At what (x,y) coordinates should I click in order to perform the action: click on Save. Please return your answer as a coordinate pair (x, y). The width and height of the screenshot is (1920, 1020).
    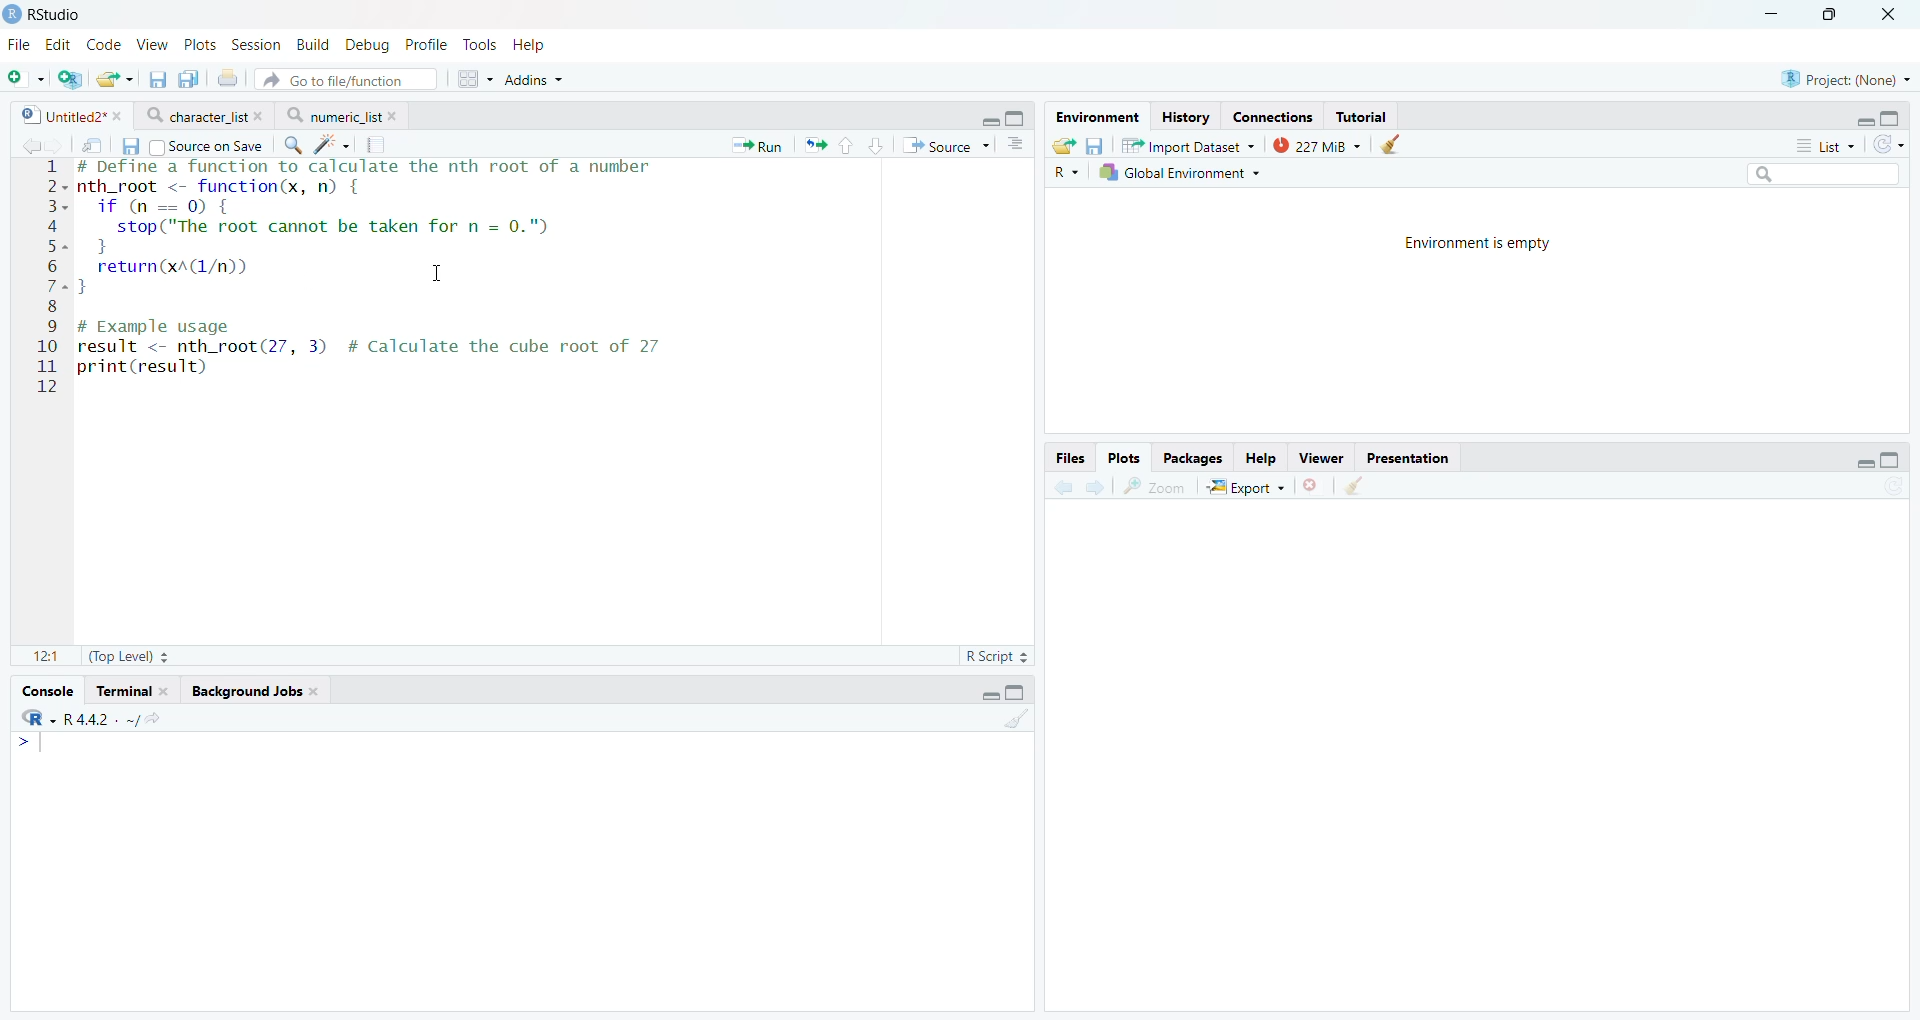
    Looking at the image, I should click on (132, 147).